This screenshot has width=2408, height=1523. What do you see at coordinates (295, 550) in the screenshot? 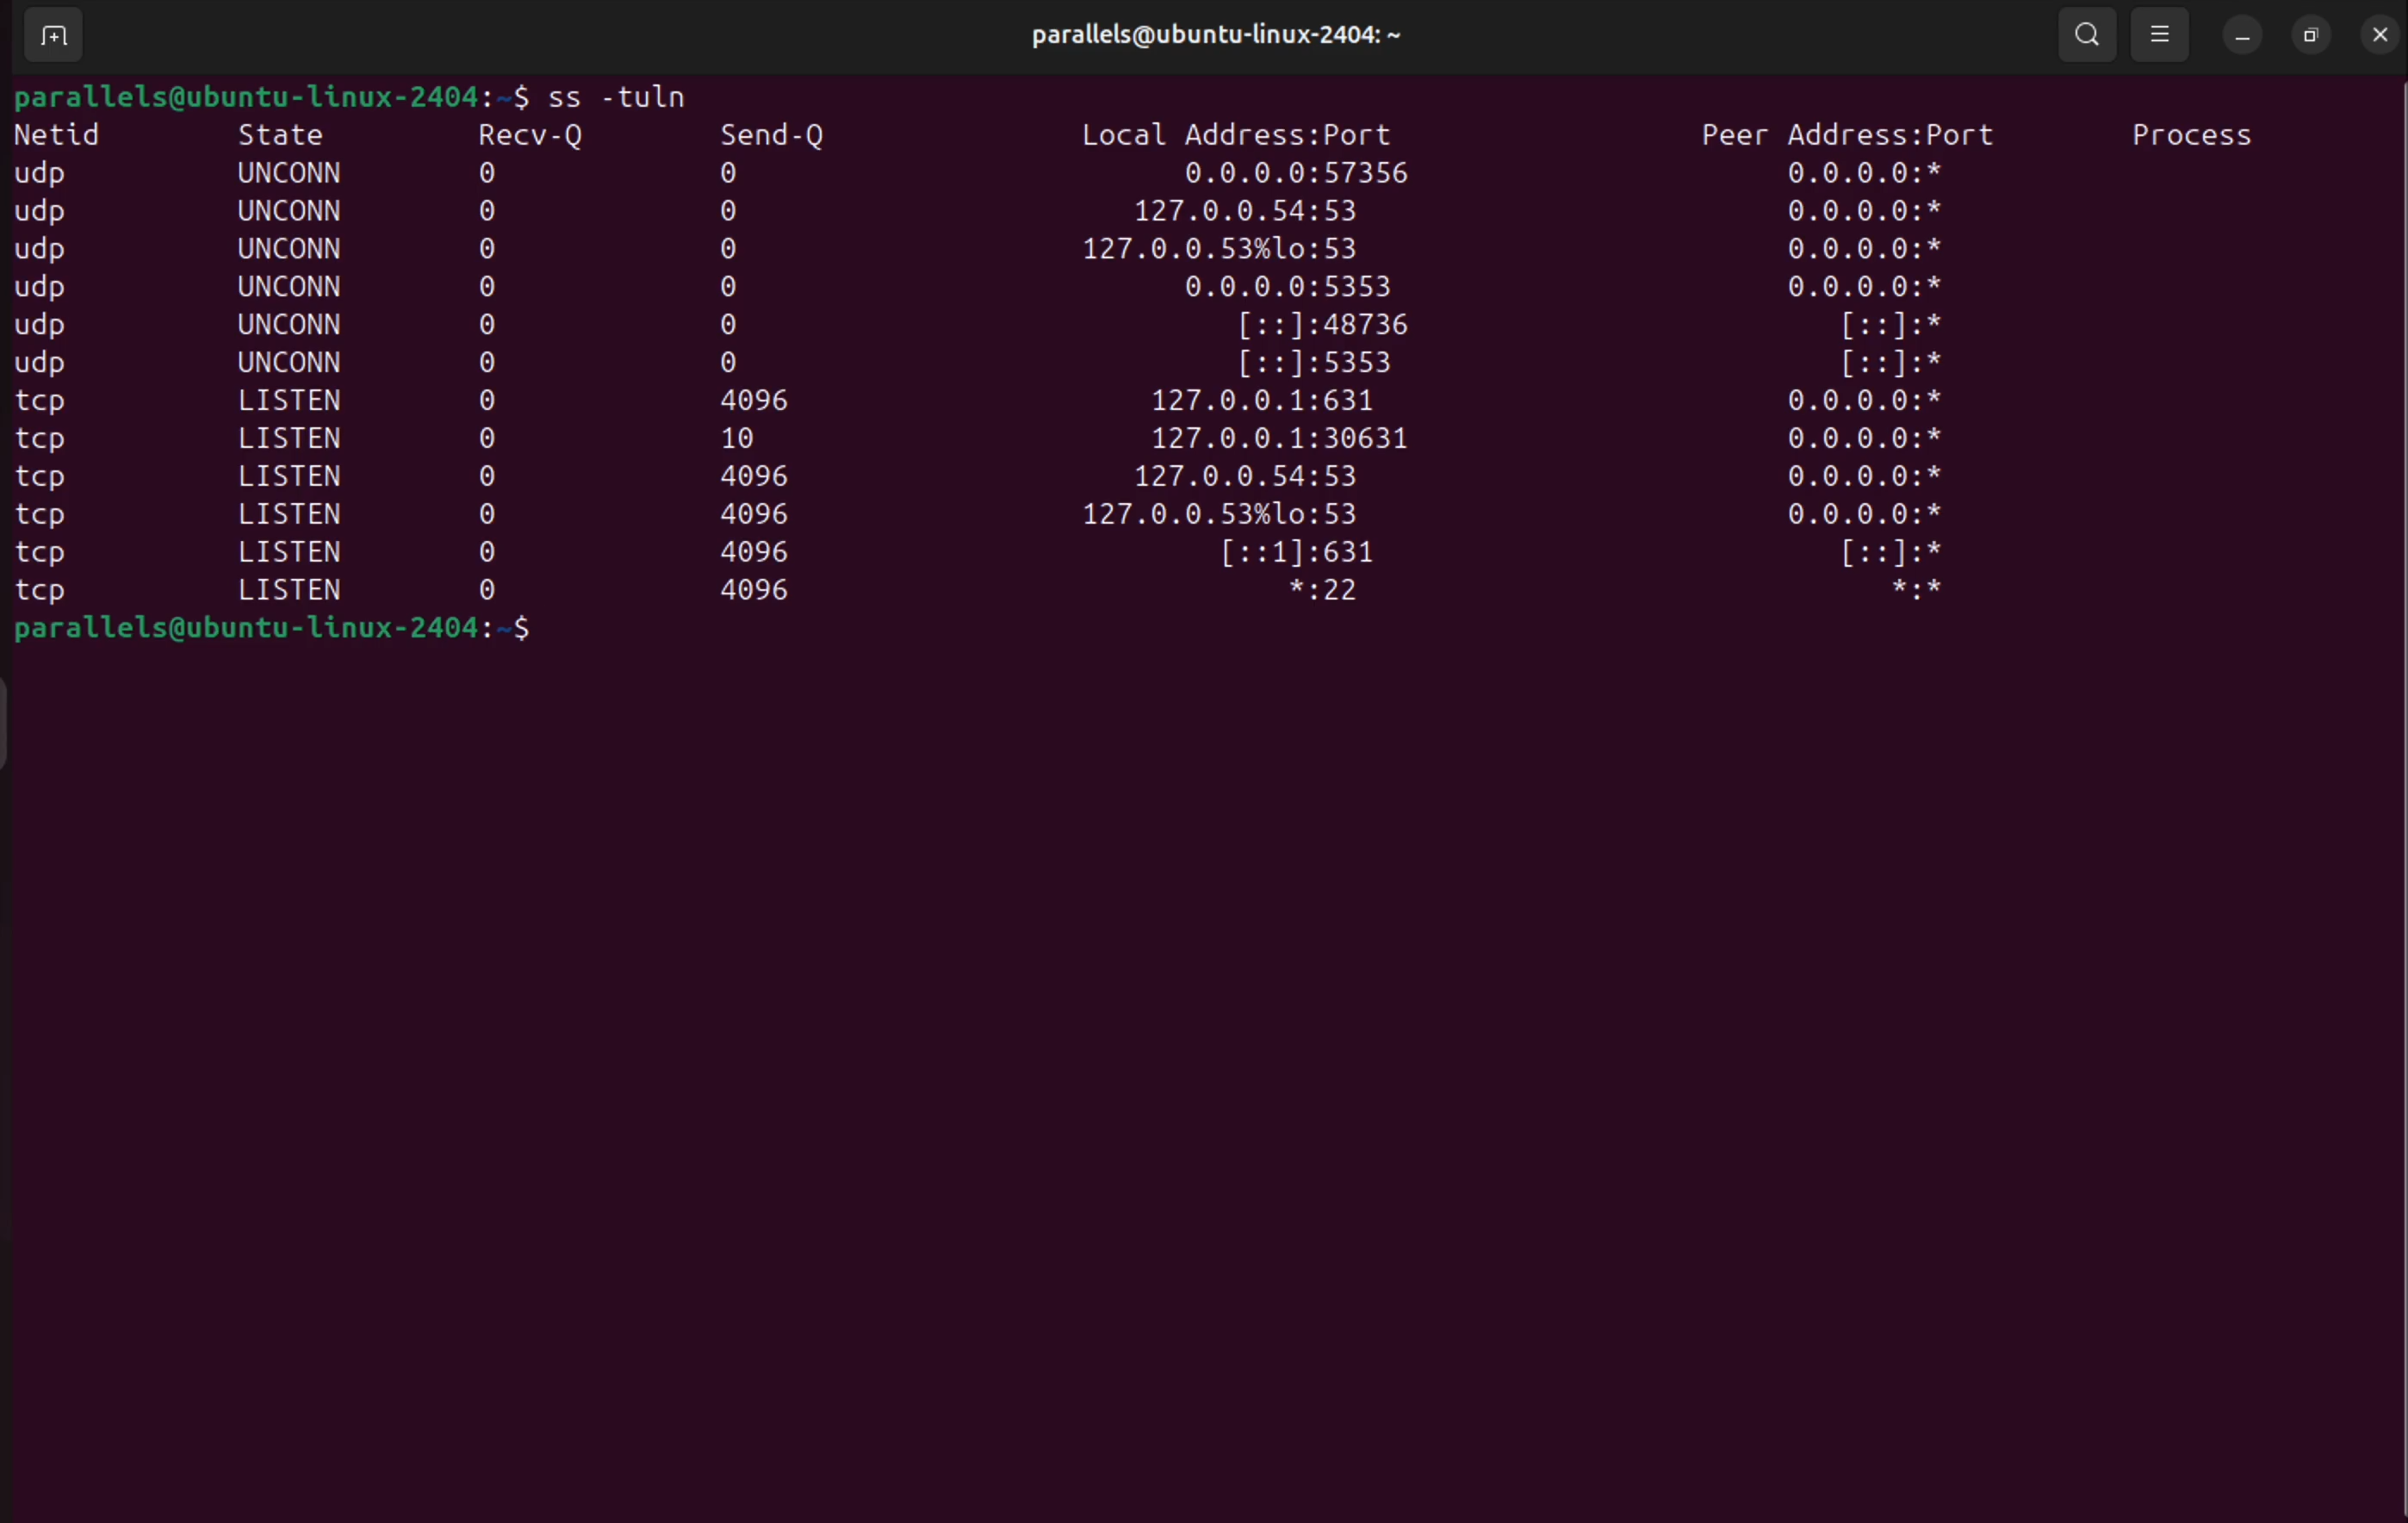
I see `listen` at bounding box center [295, 550].